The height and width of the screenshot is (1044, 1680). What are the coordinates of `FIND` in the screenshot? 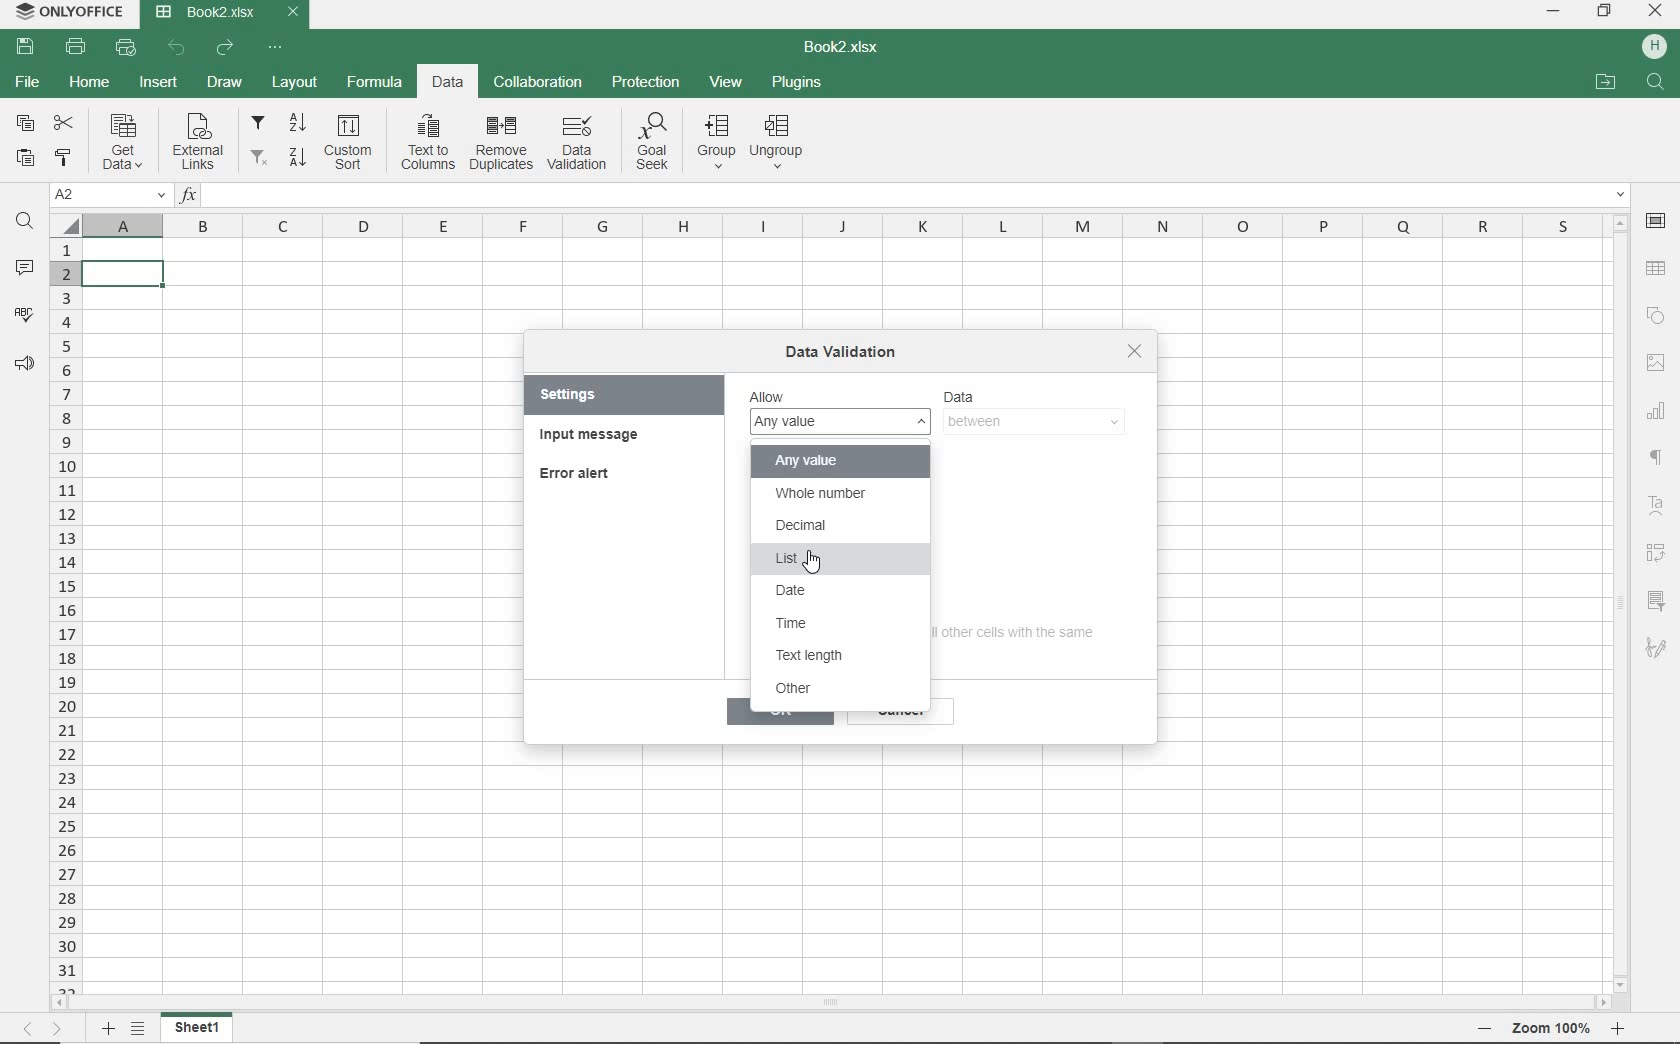 It's located at (23, 223).